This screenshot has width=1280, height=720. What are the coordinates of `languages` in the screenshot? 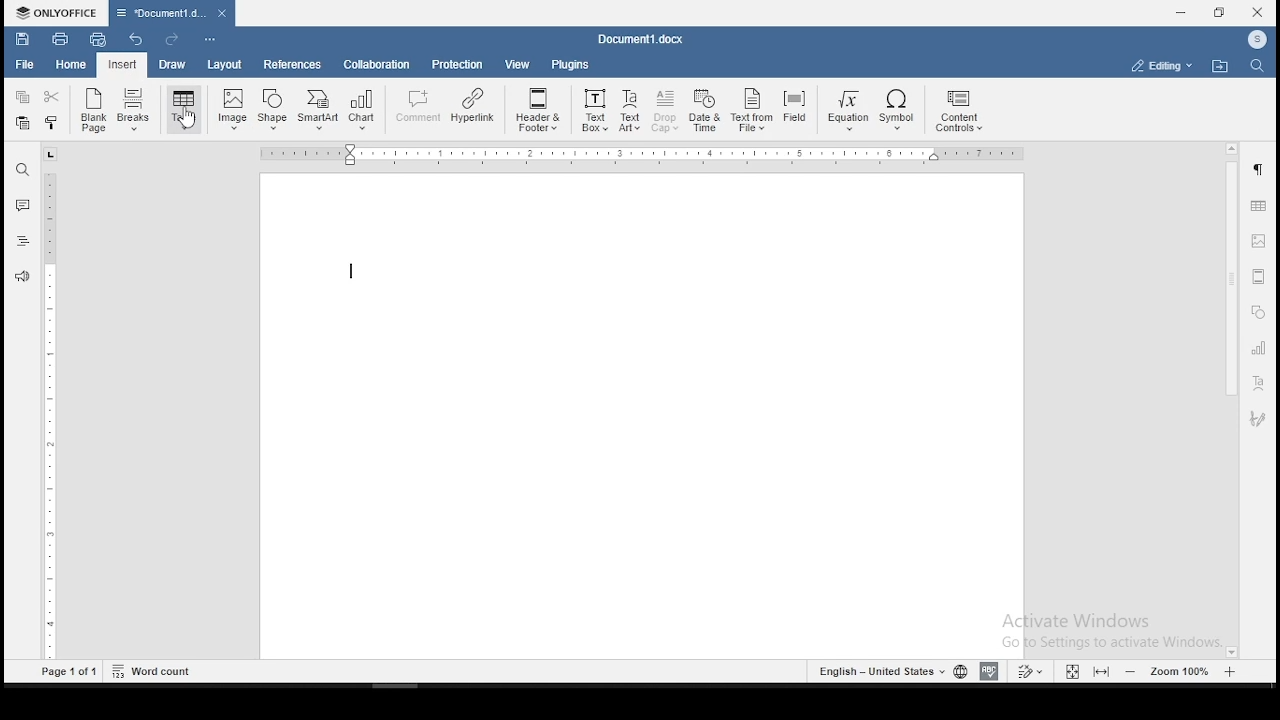 It's located at (889, 670).